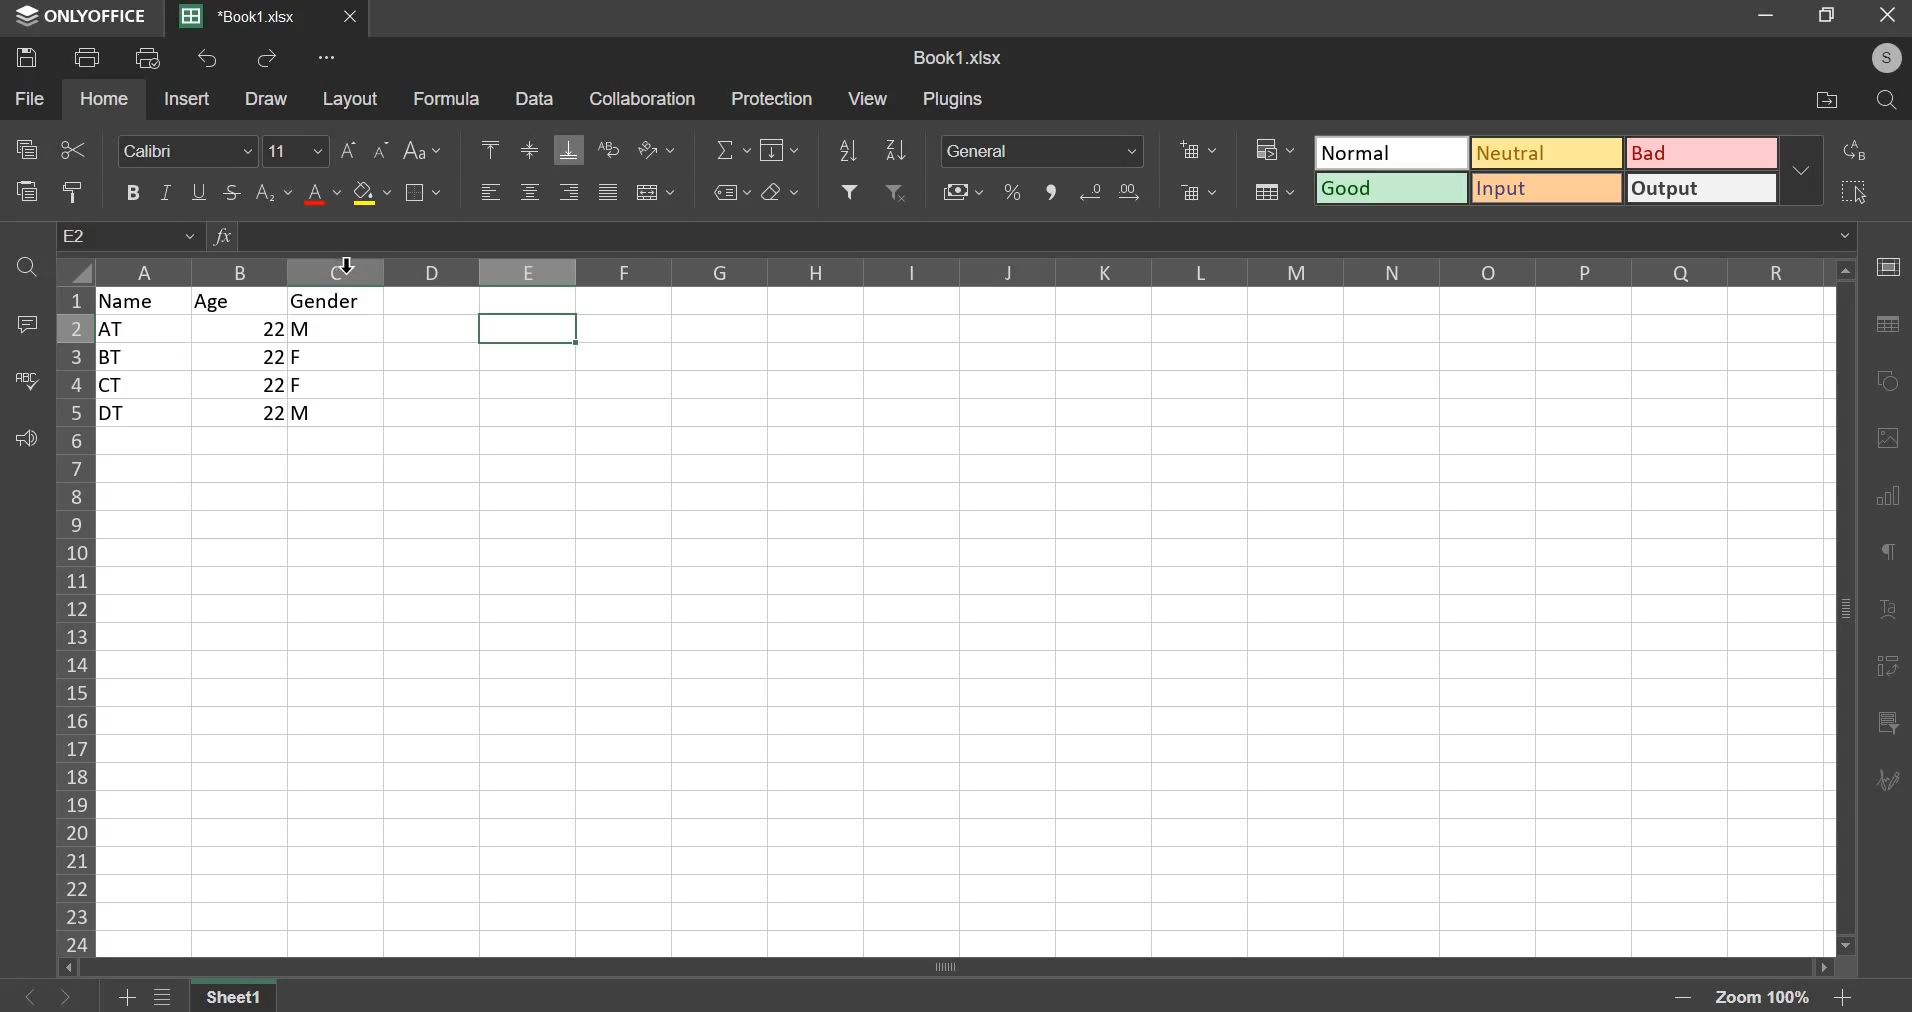 The height and width of the screenshot is (1012, 1912). What do you see at coordinates (1884, 441) in the screenshot?
I see `image or video` at bounding box center [1884, 441].